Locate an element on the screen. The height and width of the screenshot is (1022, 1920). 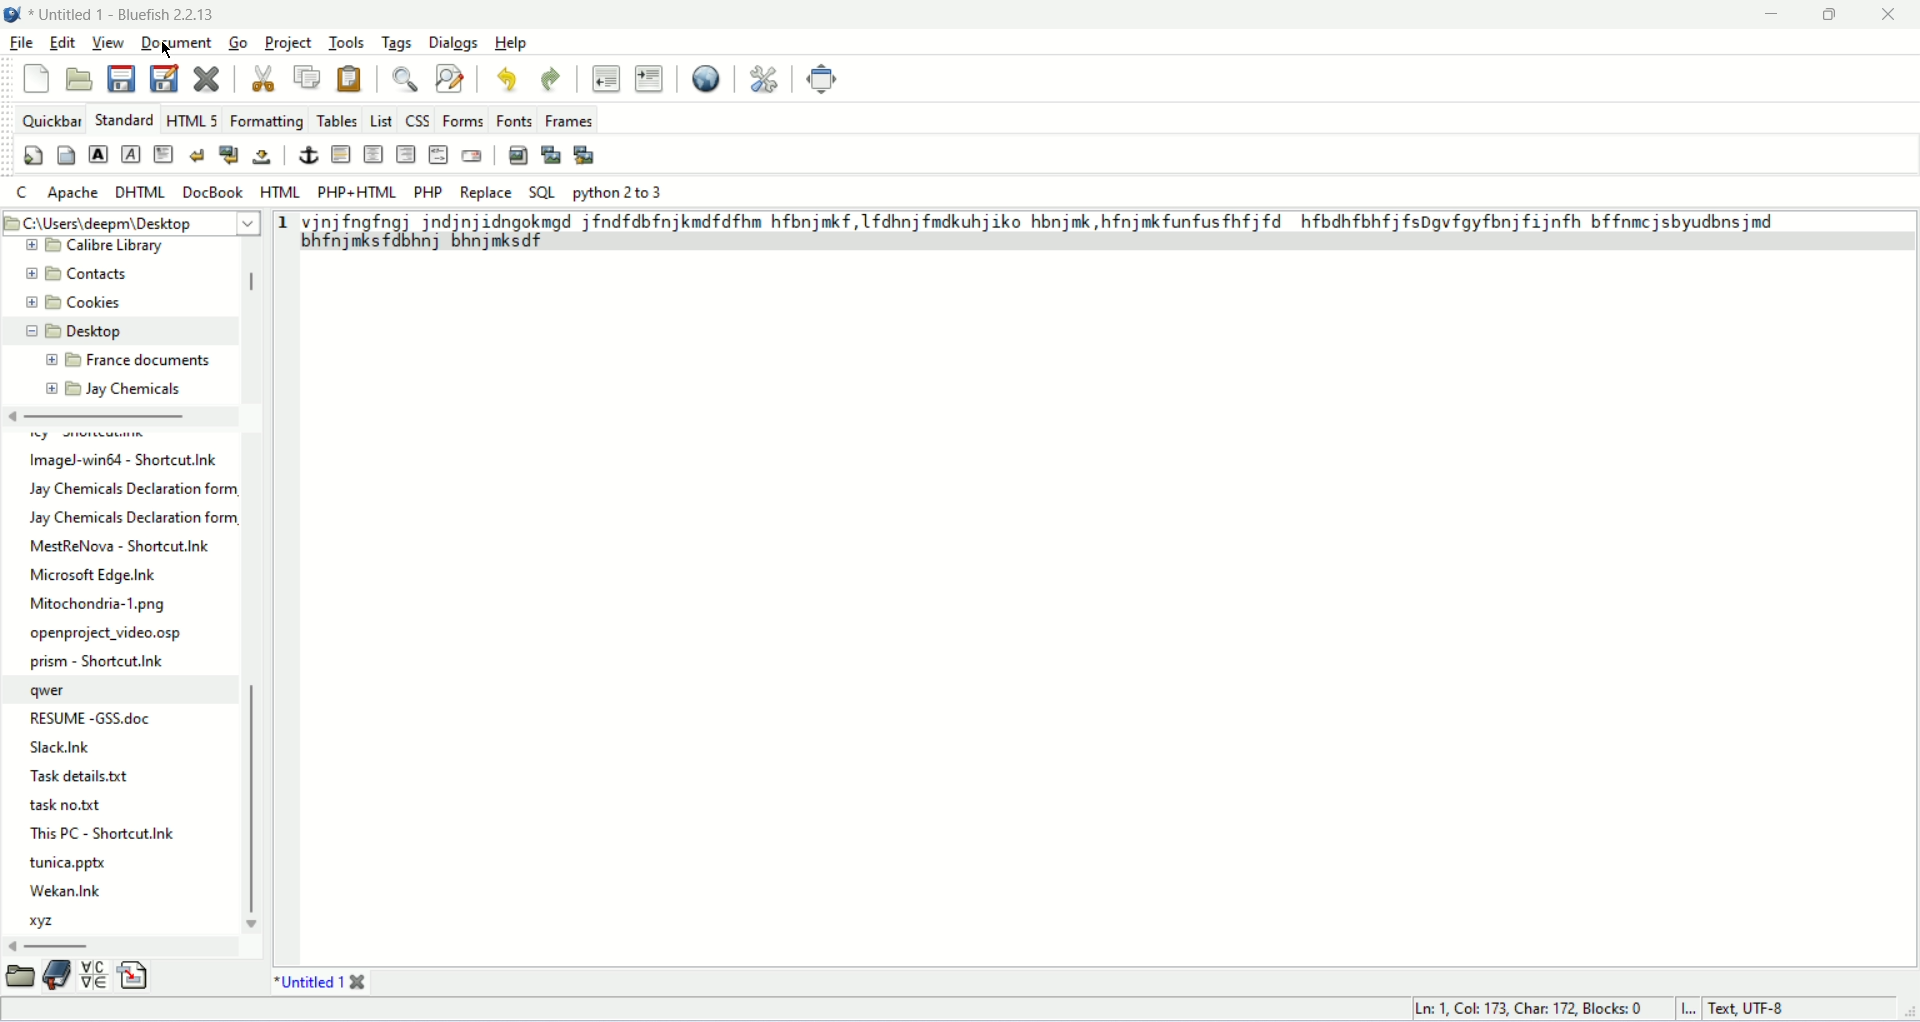
non-breaking space is located at coordinates (264, 157).